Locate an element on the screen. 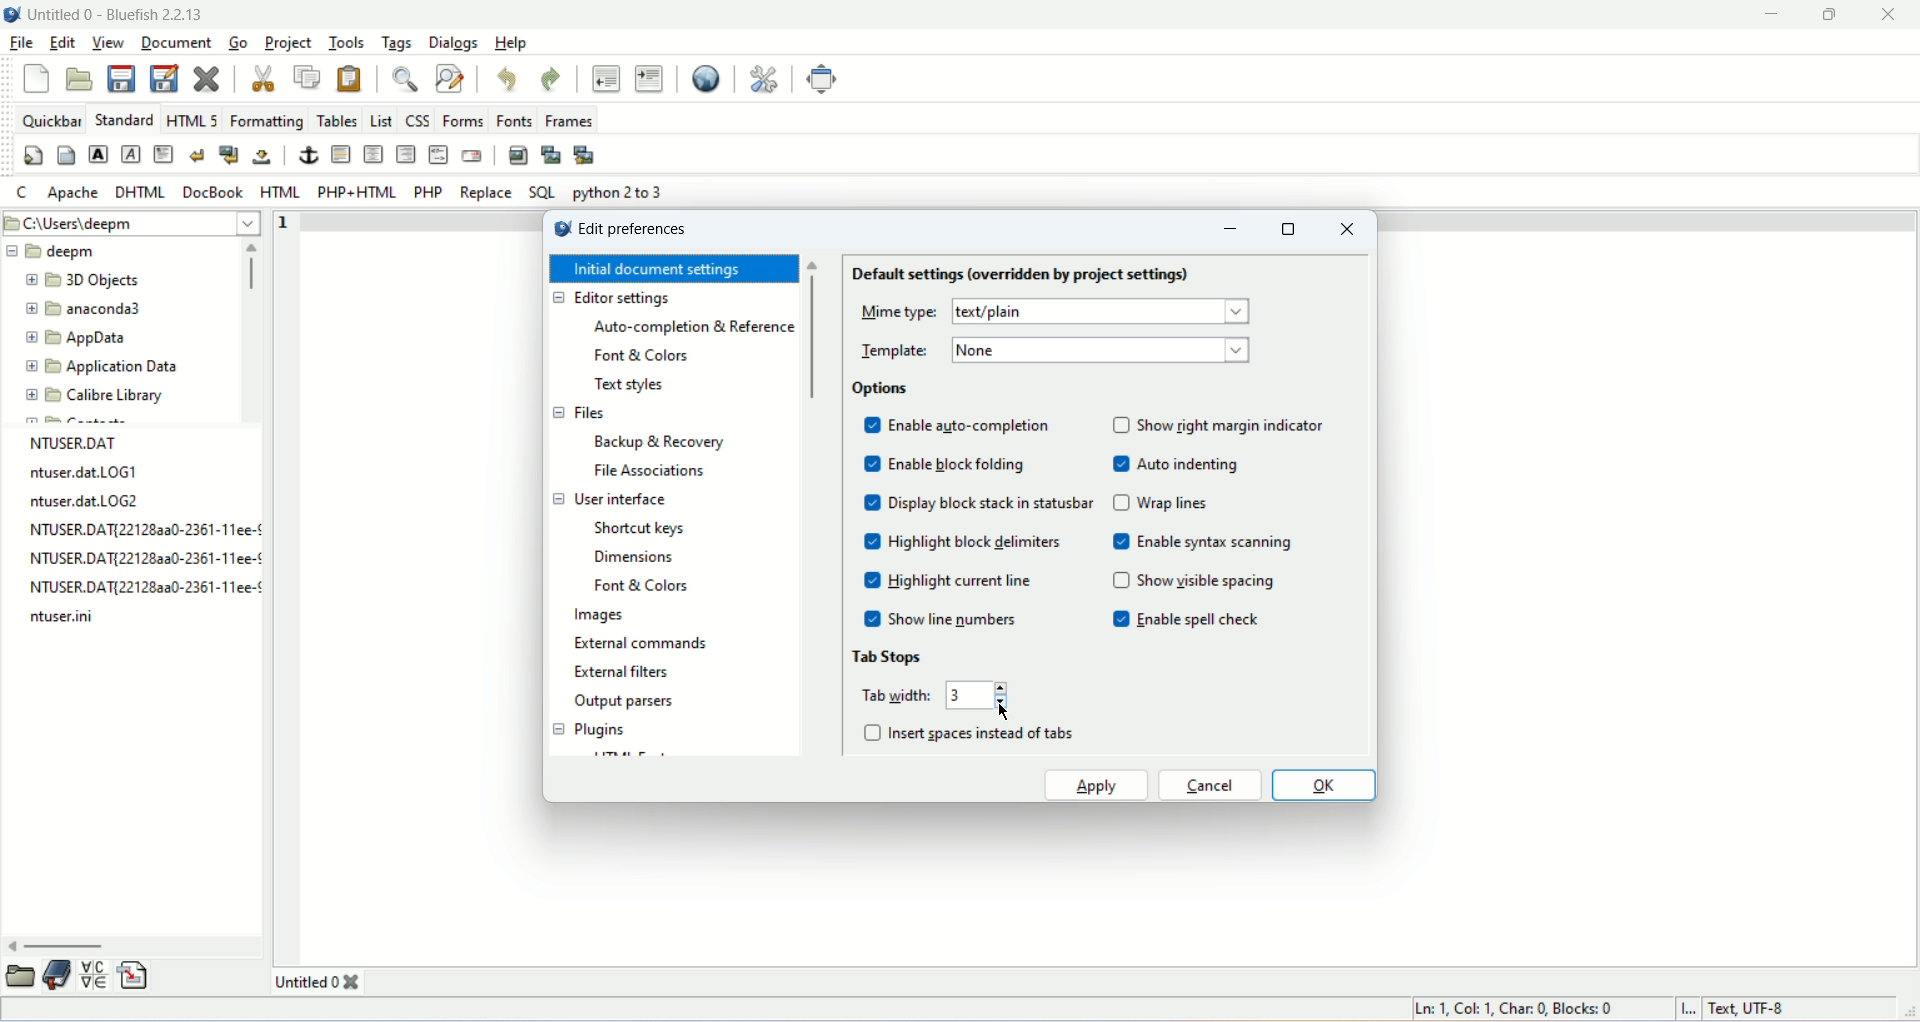 The image size is (1920, 1022). cut is located at coordinates (263, 79).